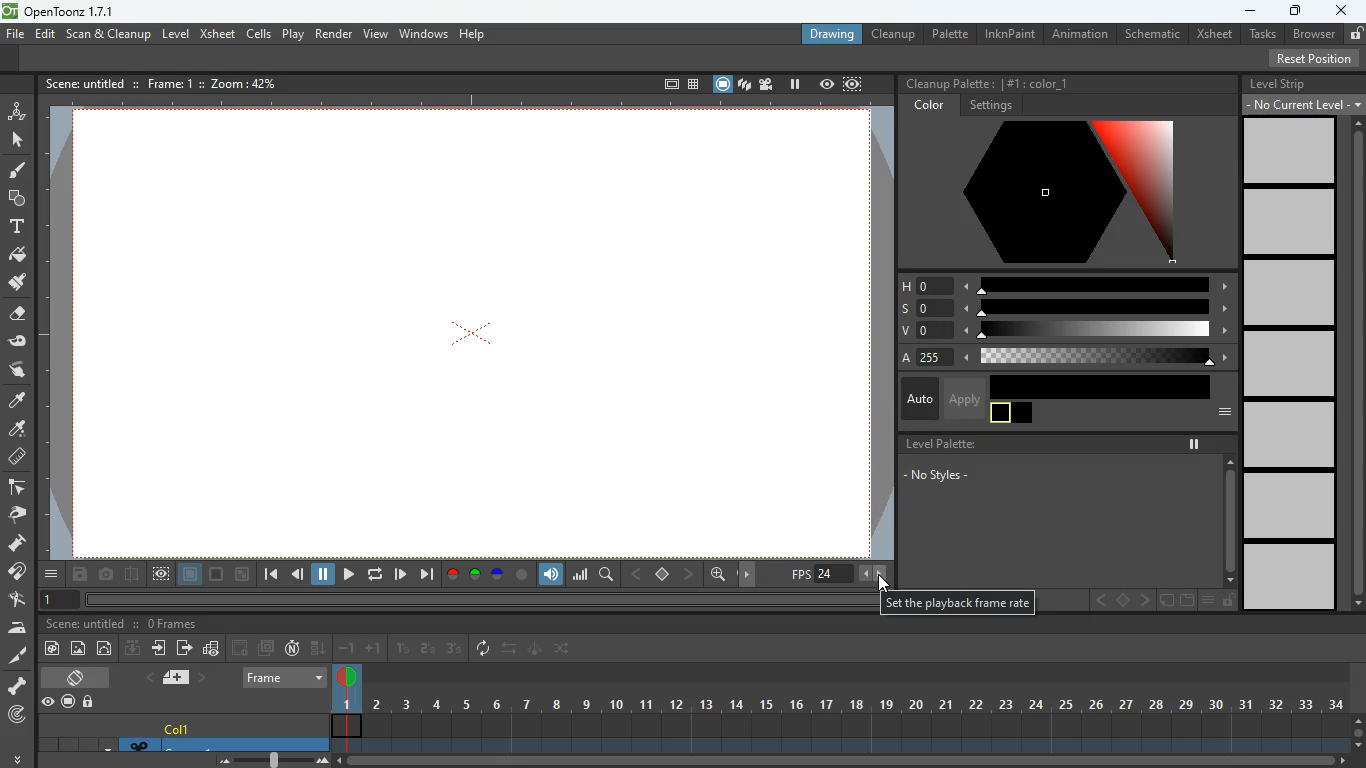 Image resolution: width=1366 pixels, height=768 pixels. What do you see at coordinates (132, 648) in the screenshot?
I see `download` at bounding box center [132, 648].